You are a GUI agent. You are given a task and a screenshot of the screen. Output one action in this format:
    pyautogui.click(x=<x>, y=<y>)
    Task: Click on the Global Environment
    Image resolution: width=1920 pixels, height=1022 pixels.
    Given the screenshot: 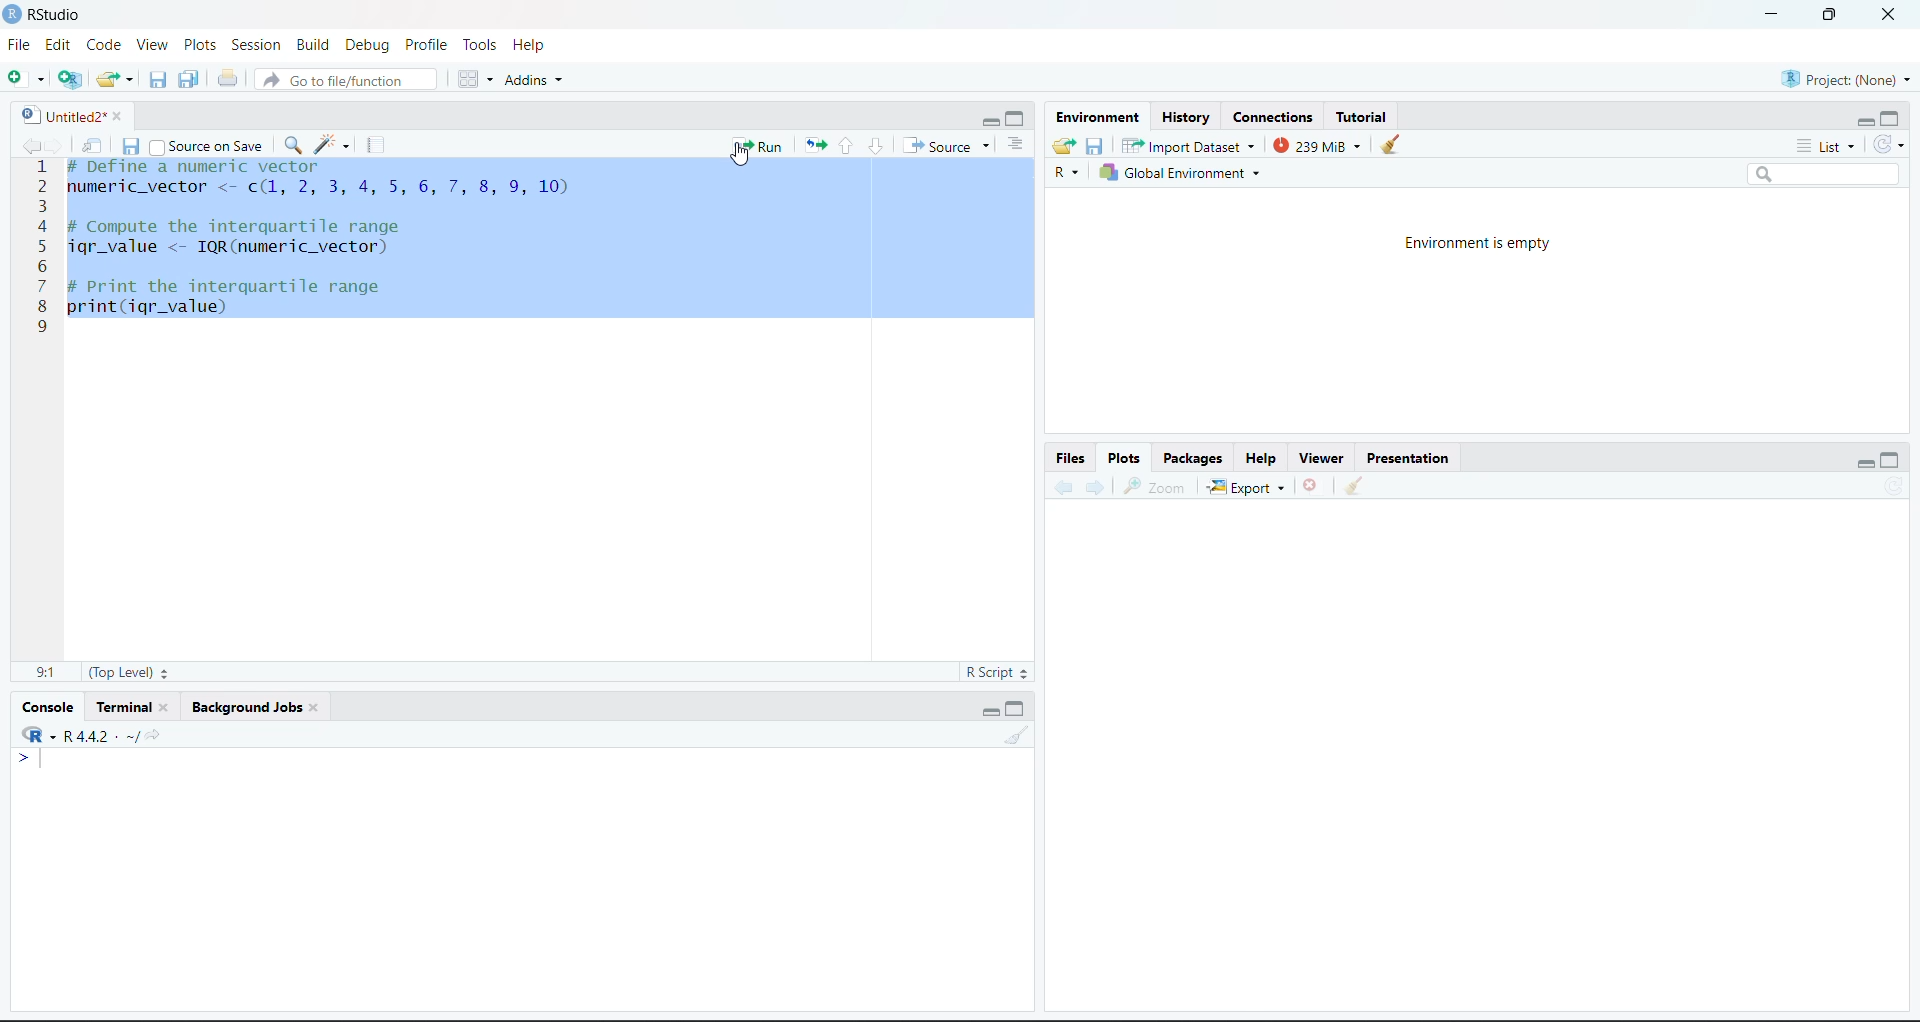 What is the action you would take?
    pyautogui.click(x=1199, y=175)
    